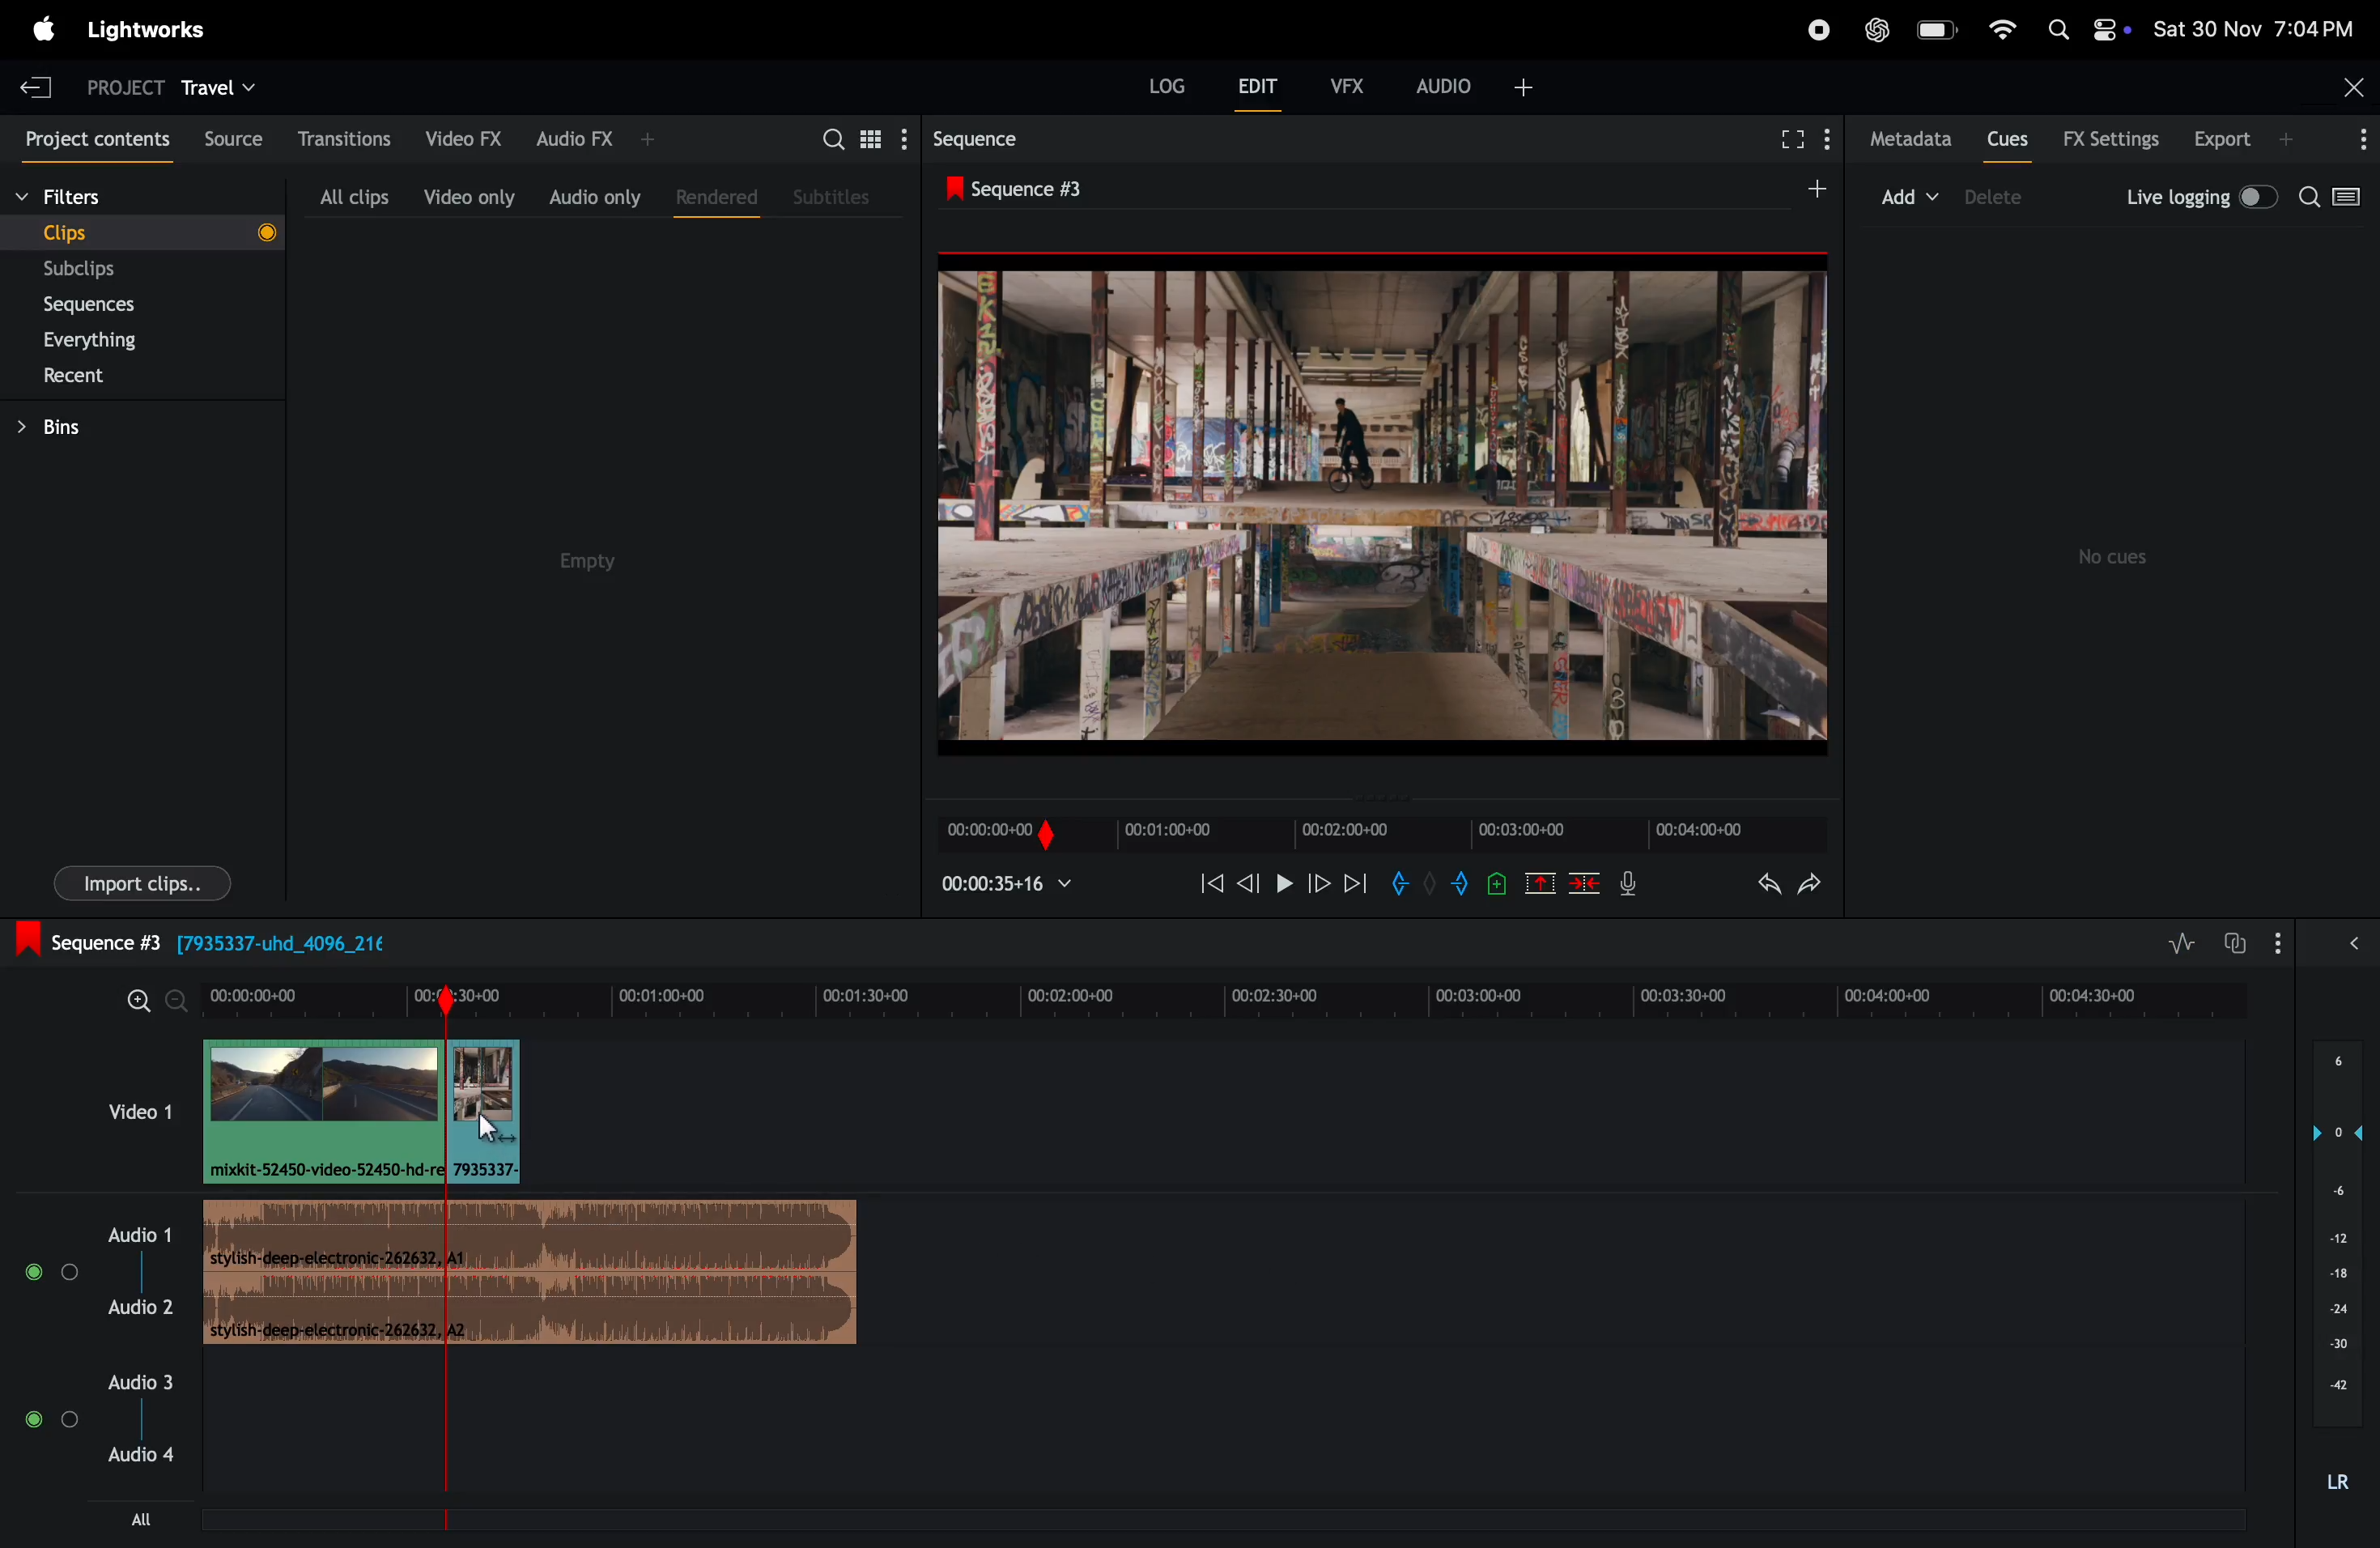 Image resolution: width=2380 pixels, height=1548 pixels. What do you see at coordinates (36, 84) in the screenshot?
I see `exit` at bounding box center [36, 84].